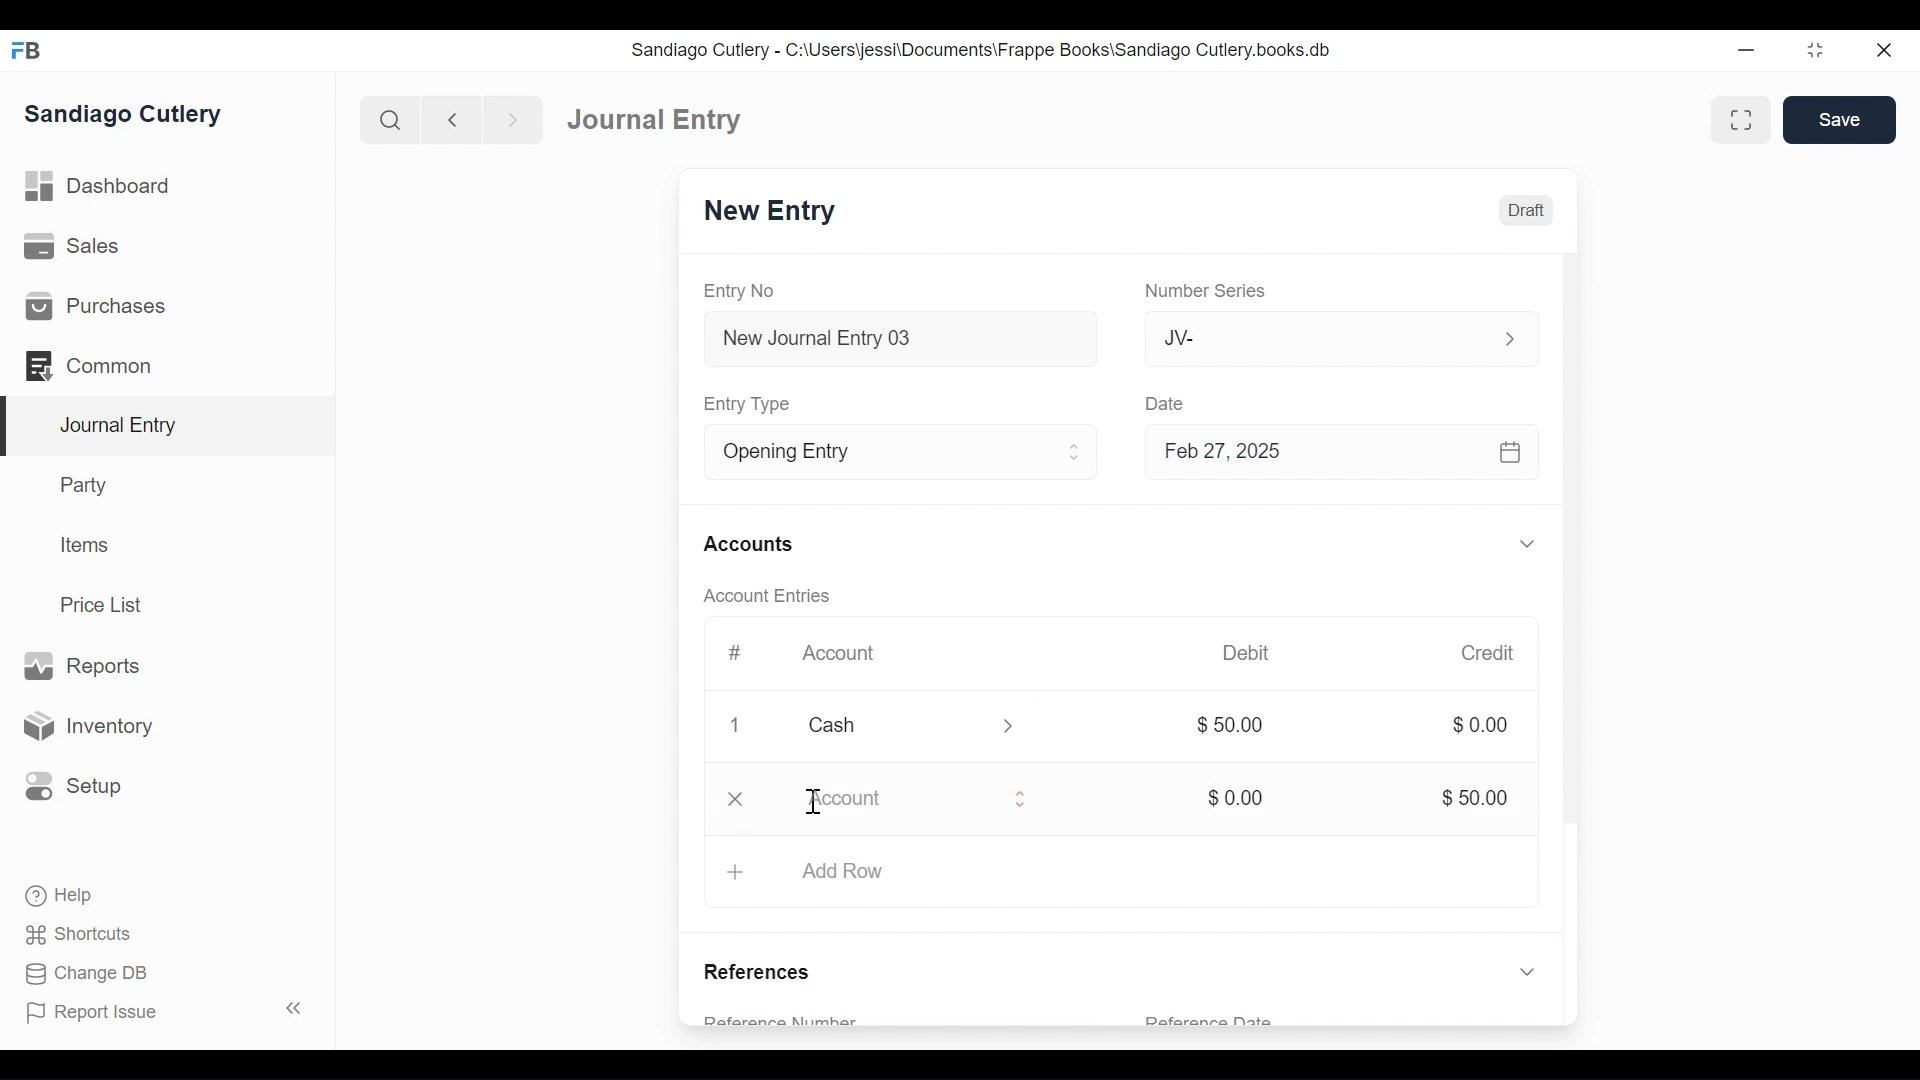 This screenshot has height=1080, width=1920. I want to click on Minimize, so click(1749, 49).